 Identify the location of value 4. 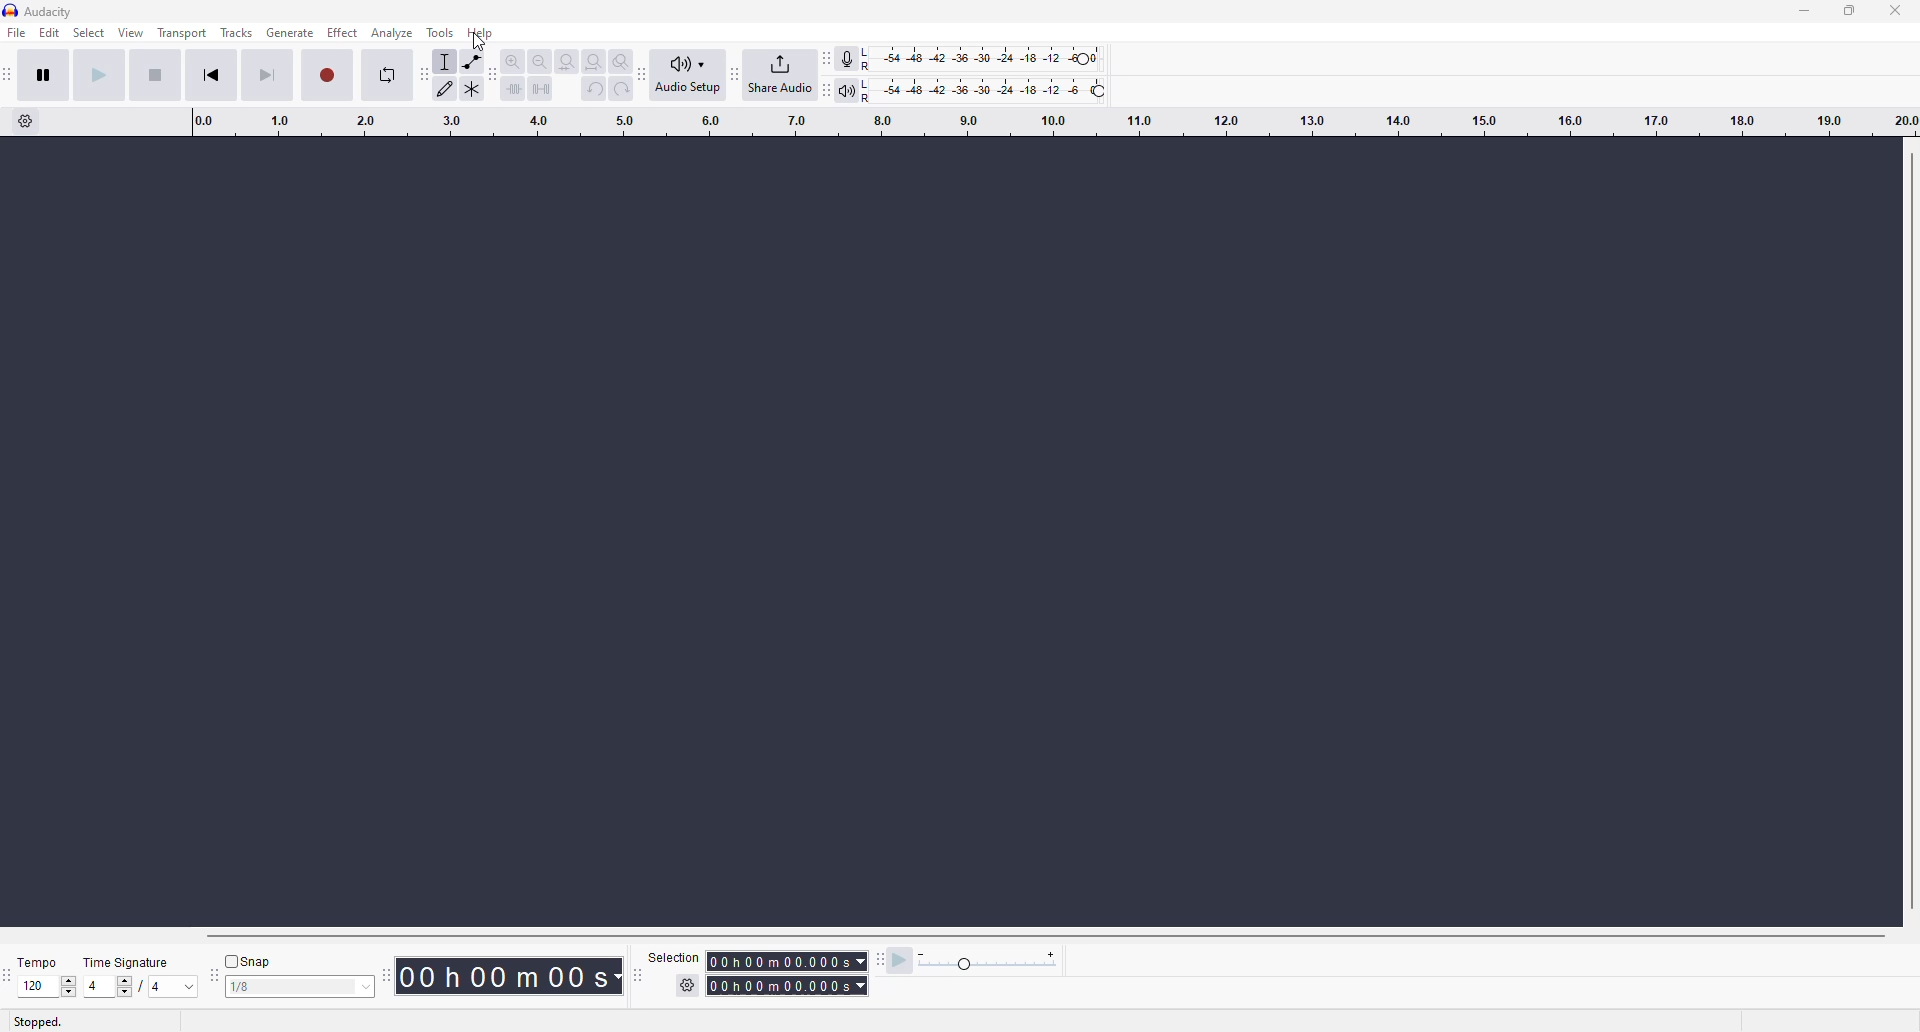
(111, 986).